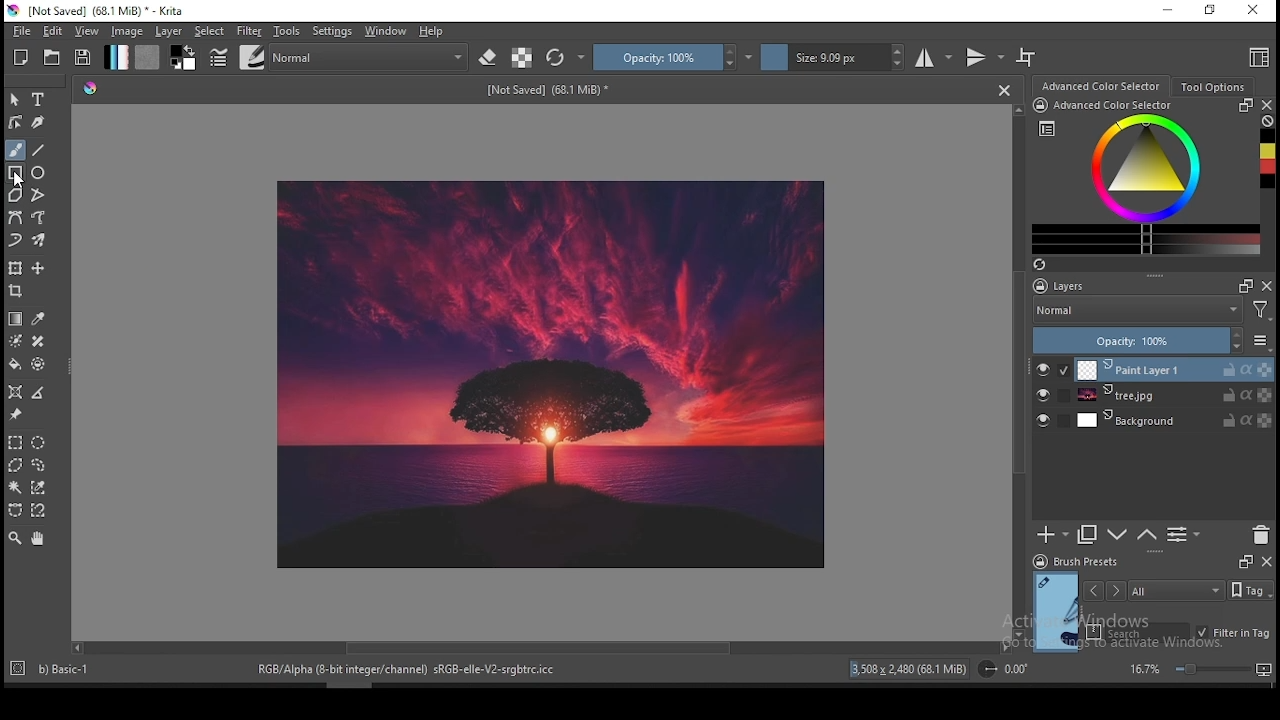 The height and width of the screenshot is (720, 1280). I want to click on colorize mask tool, so click(16, 340).